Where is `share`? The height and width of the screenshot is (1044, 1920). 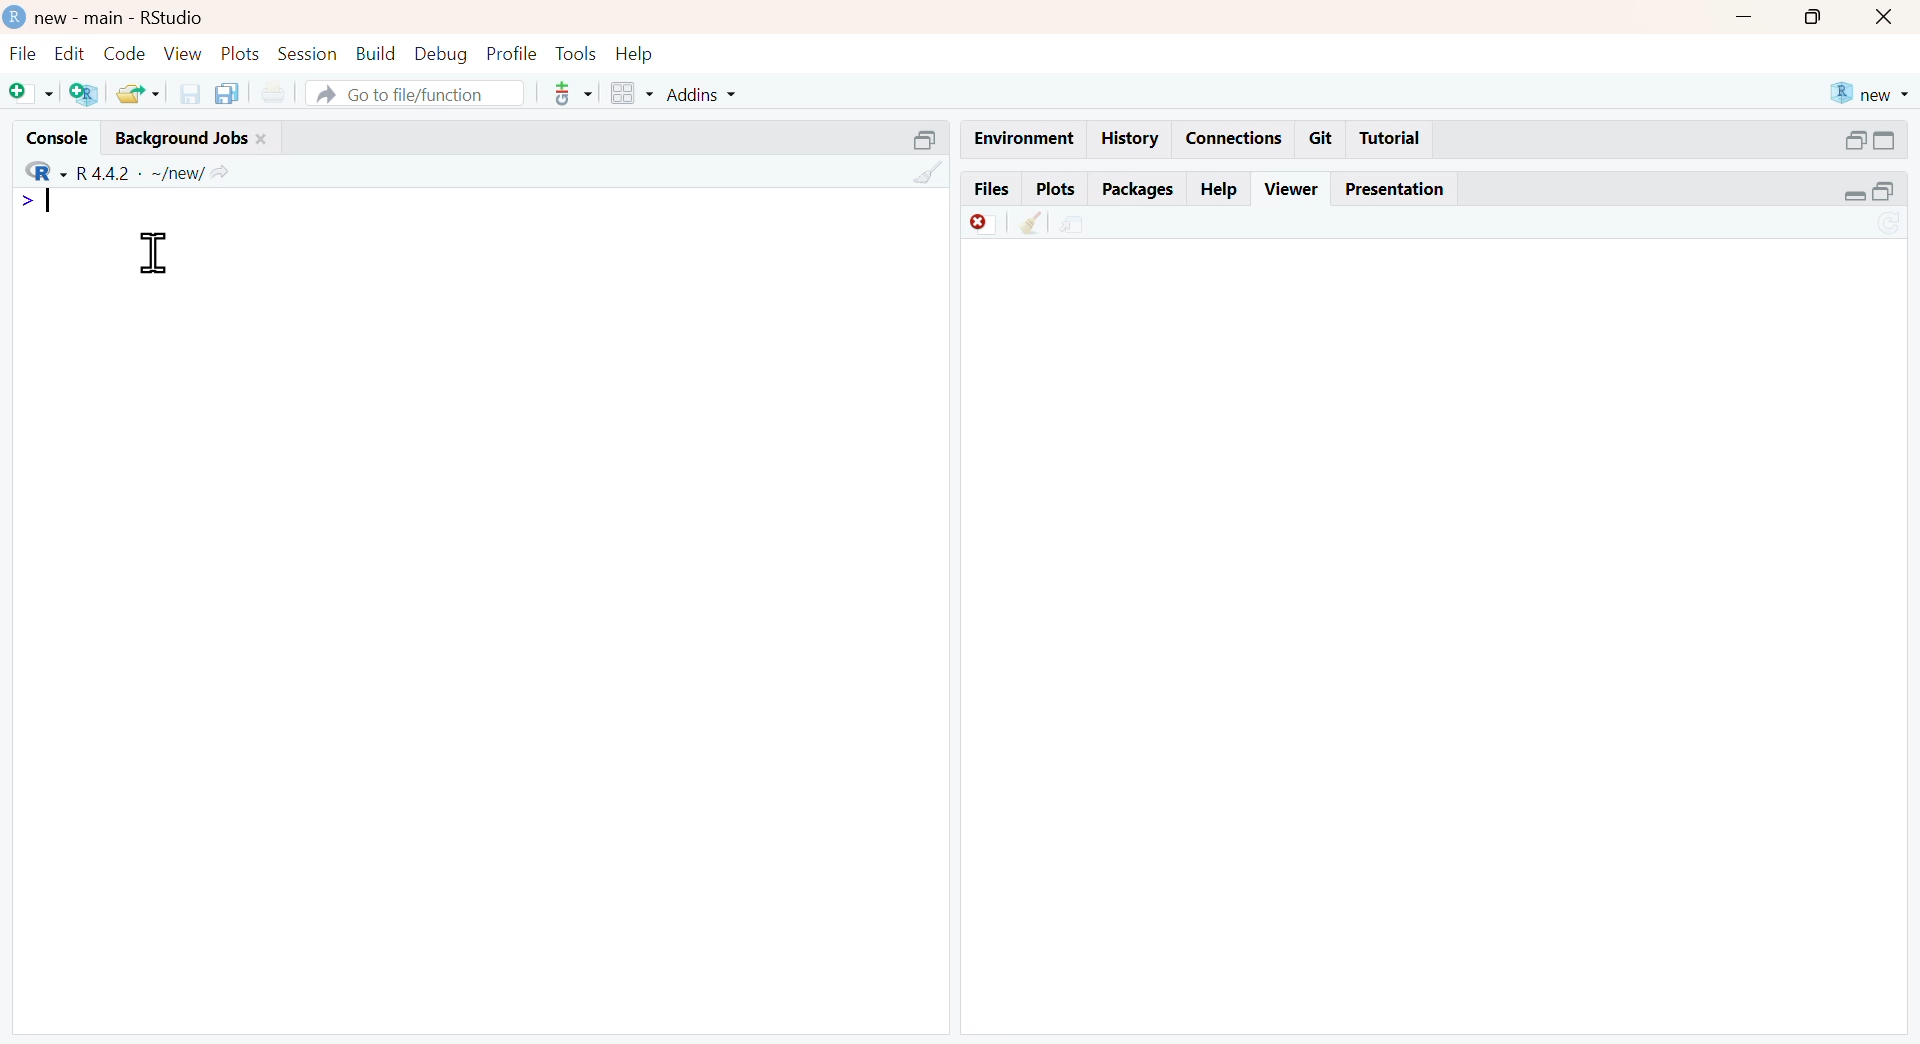
share is located at coordinates (1071, 224).